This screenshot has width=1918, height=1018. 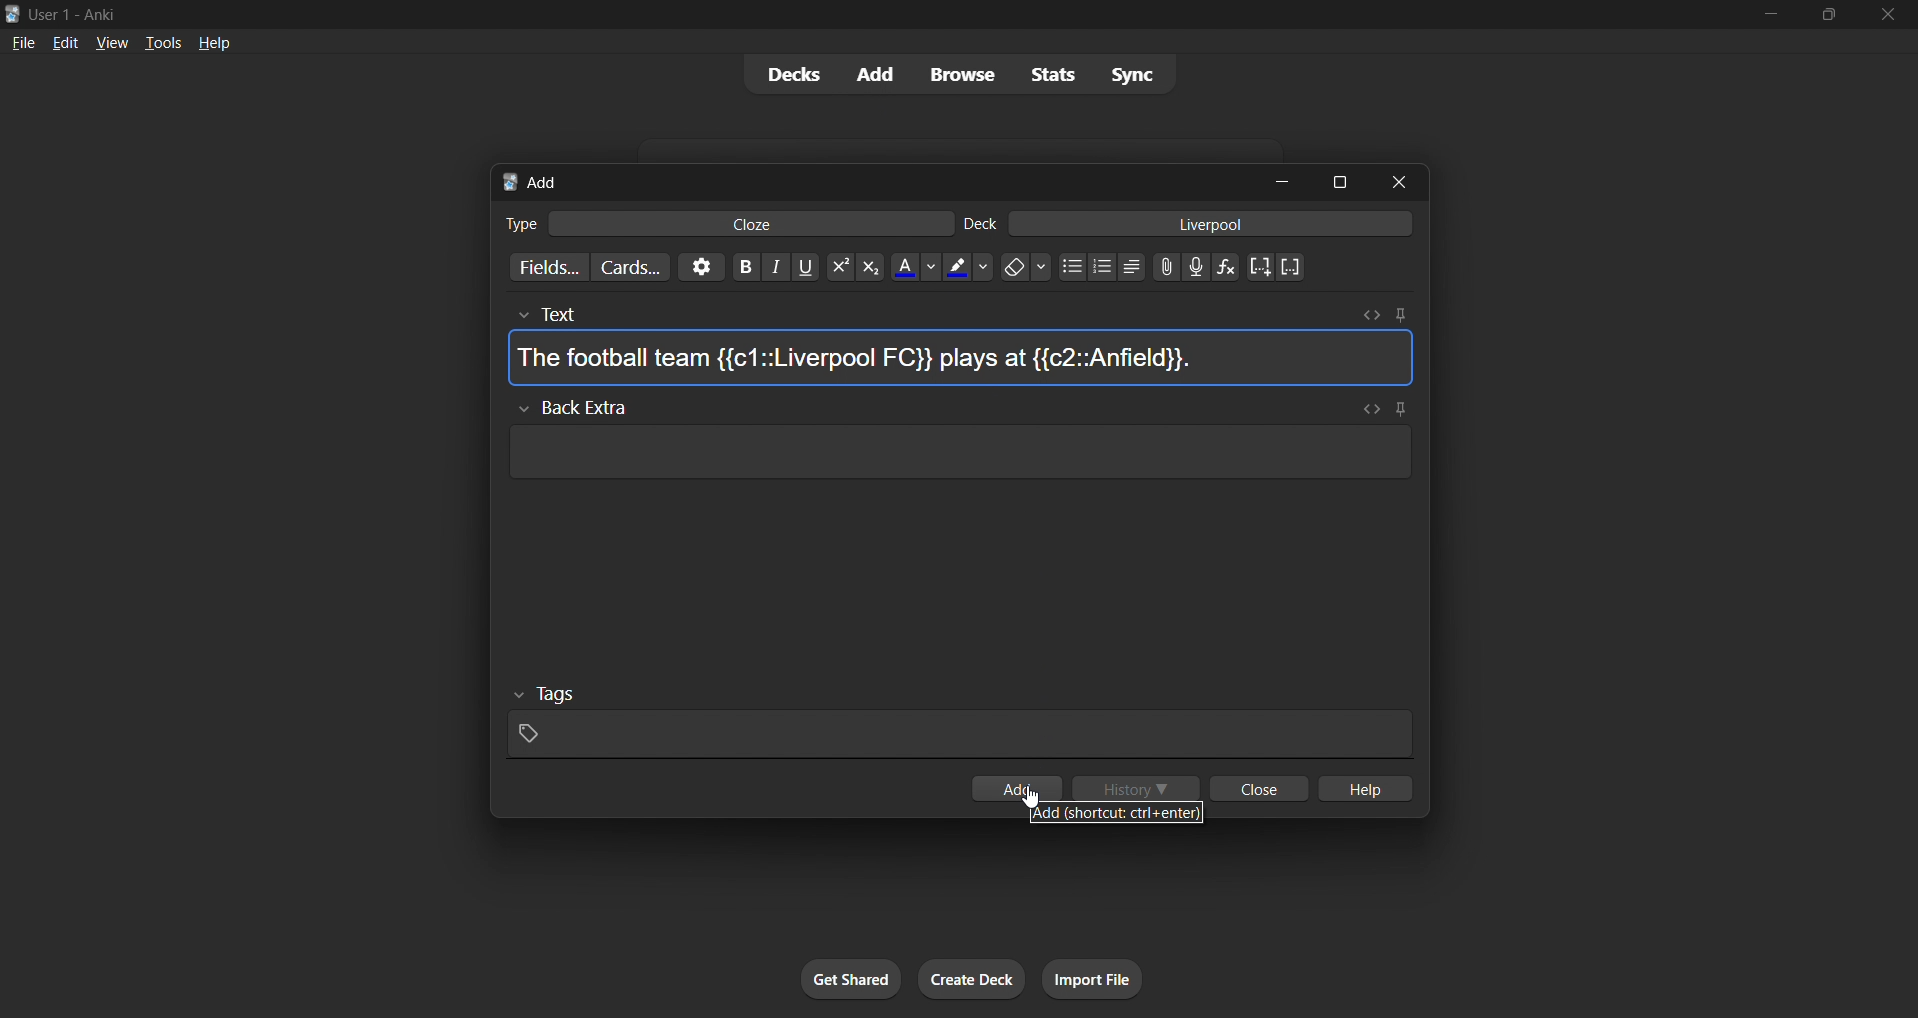 I want to click on title bar, so click(x=805, y=15).